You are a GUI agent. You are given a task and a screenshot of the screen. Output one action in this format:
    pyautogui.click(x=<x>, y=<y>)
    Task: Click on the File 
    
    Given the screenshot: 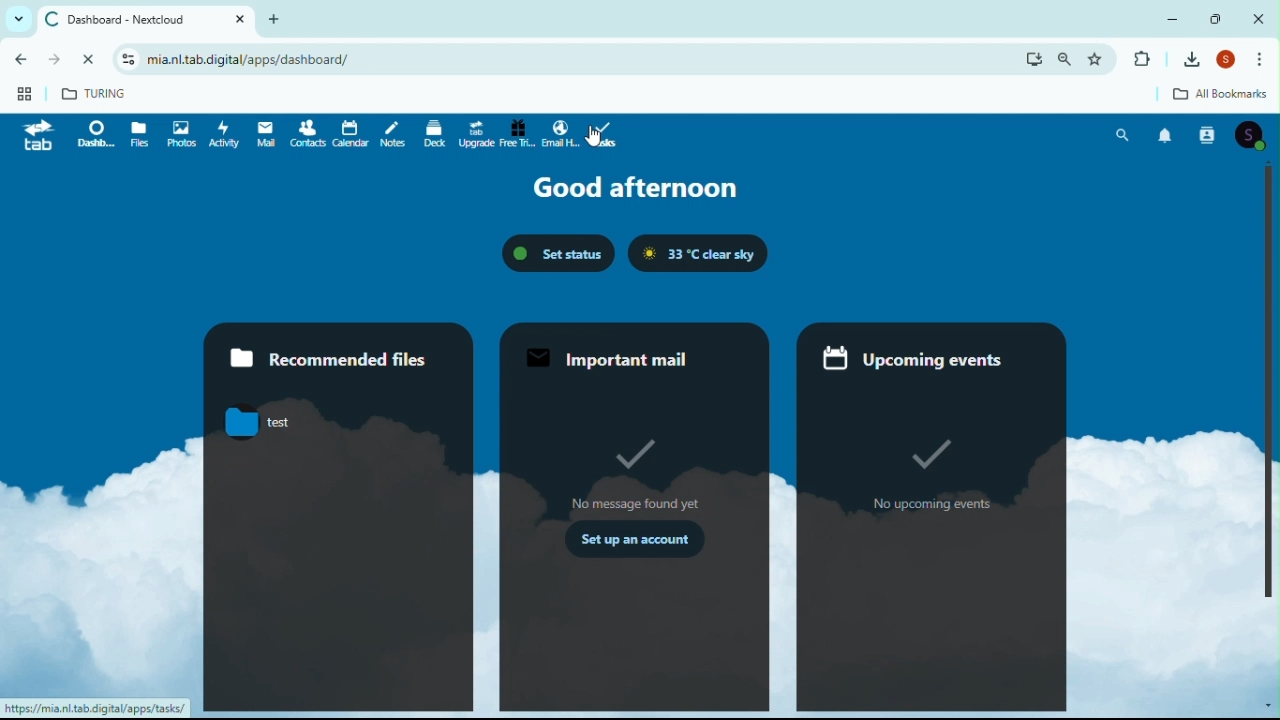 What is the action you would take?
    pyautogui.click(x=140, y=135)
    